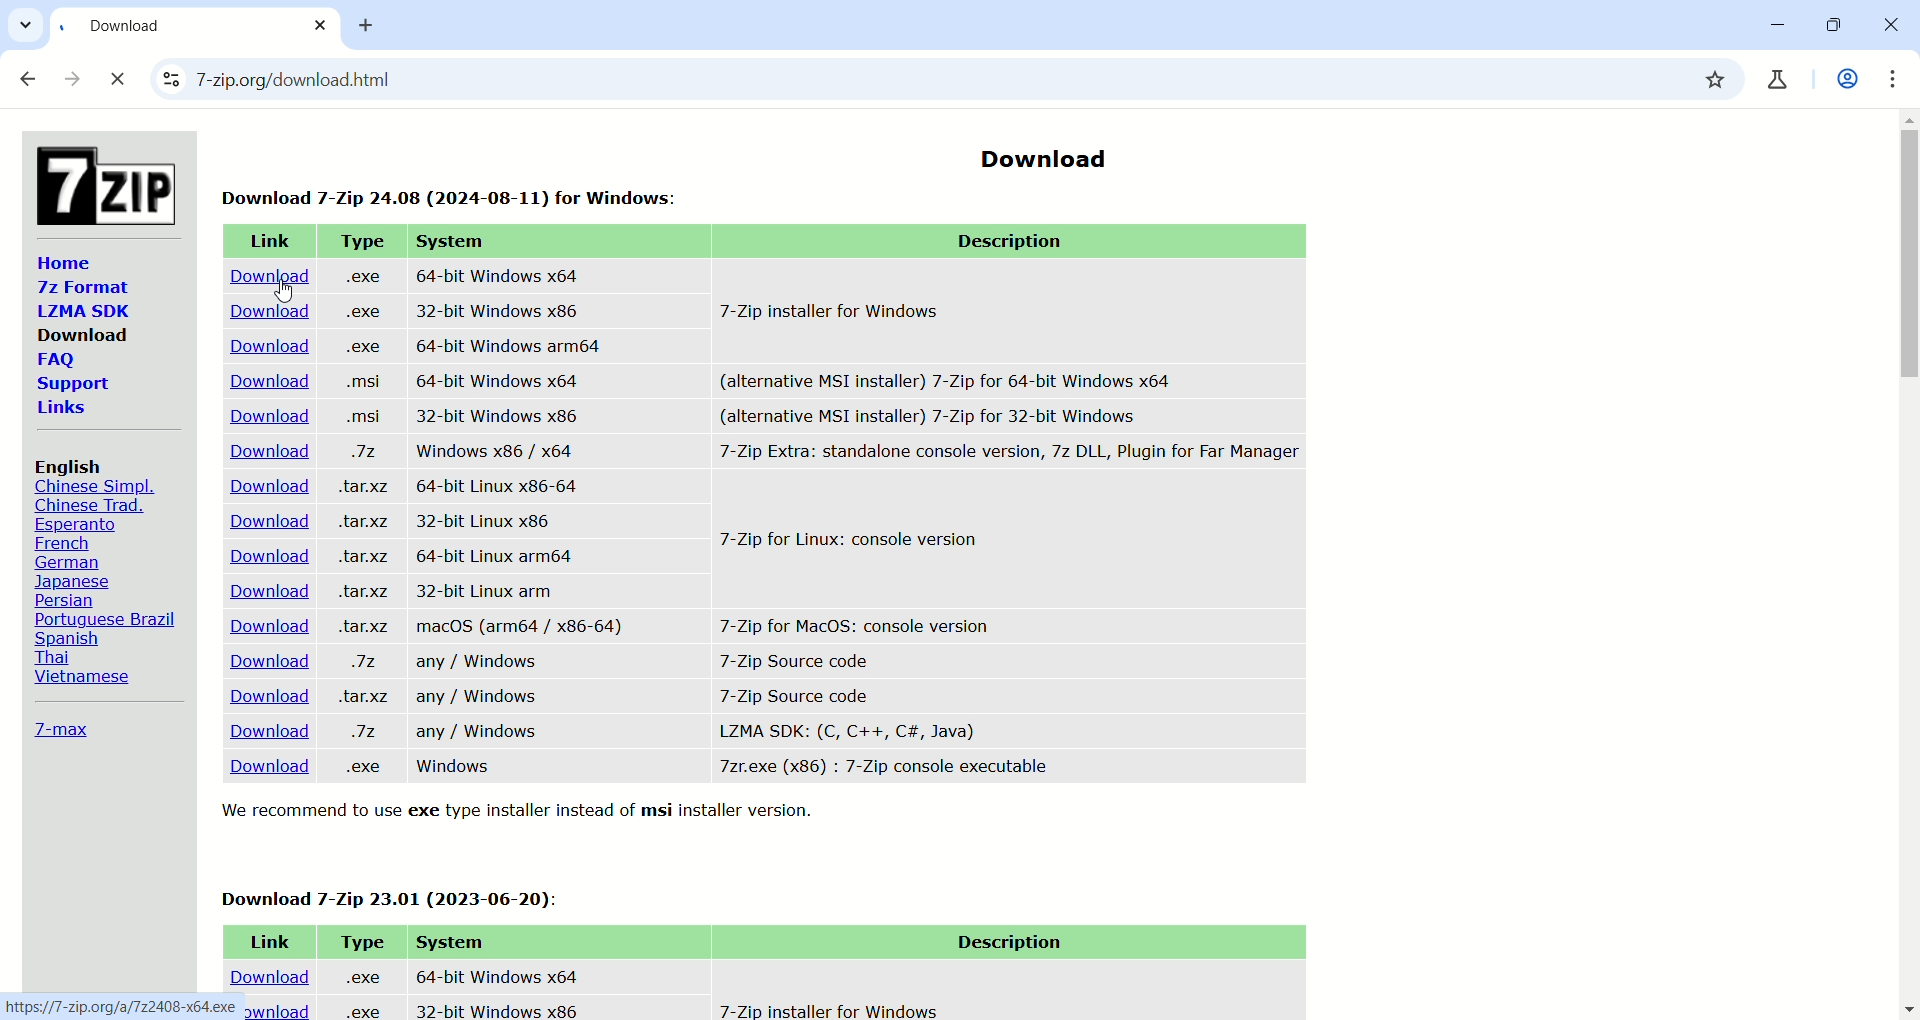  Describe the element at coordinates (266, 769) in the screenshot. I see `Download` at that location.